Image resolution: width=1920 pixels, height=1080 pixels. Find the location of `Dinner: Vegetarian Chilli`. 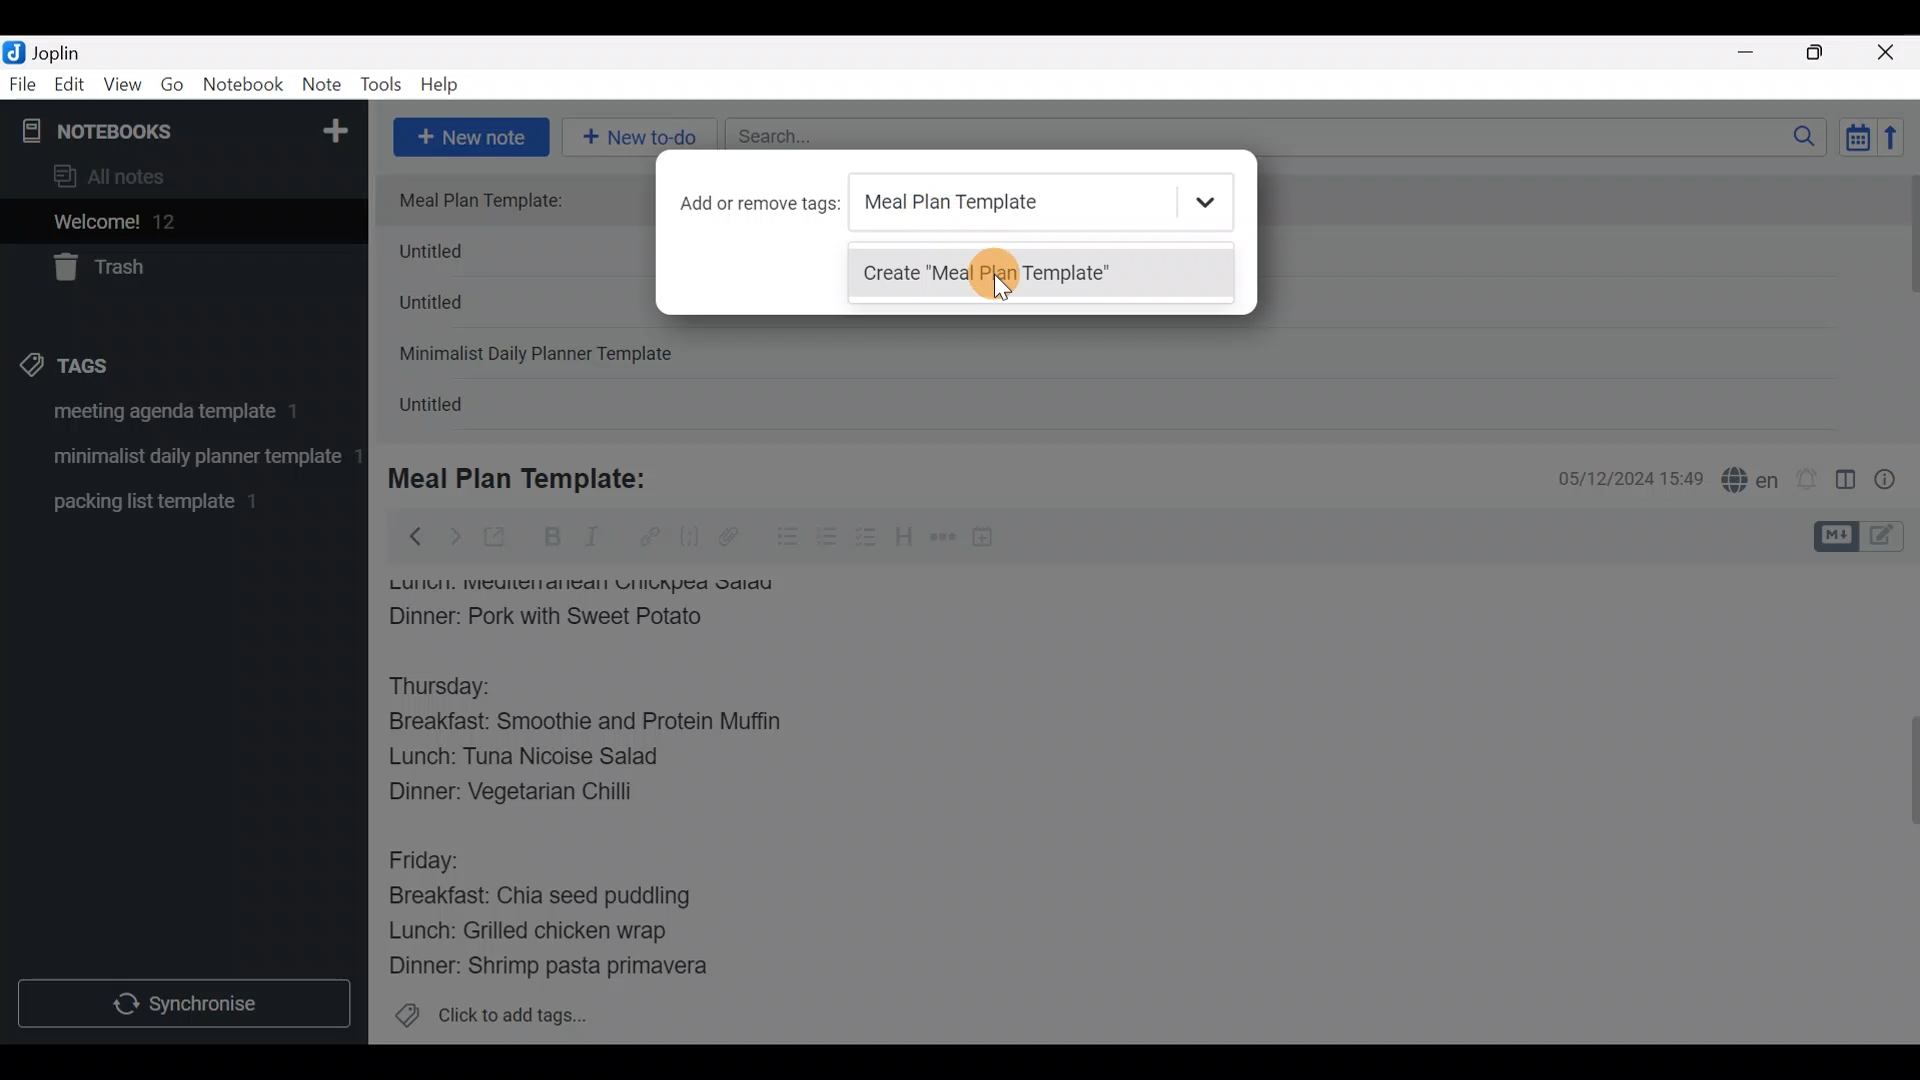

Dinner: Vegetarian Chilli is located at coordinates (529, 796).